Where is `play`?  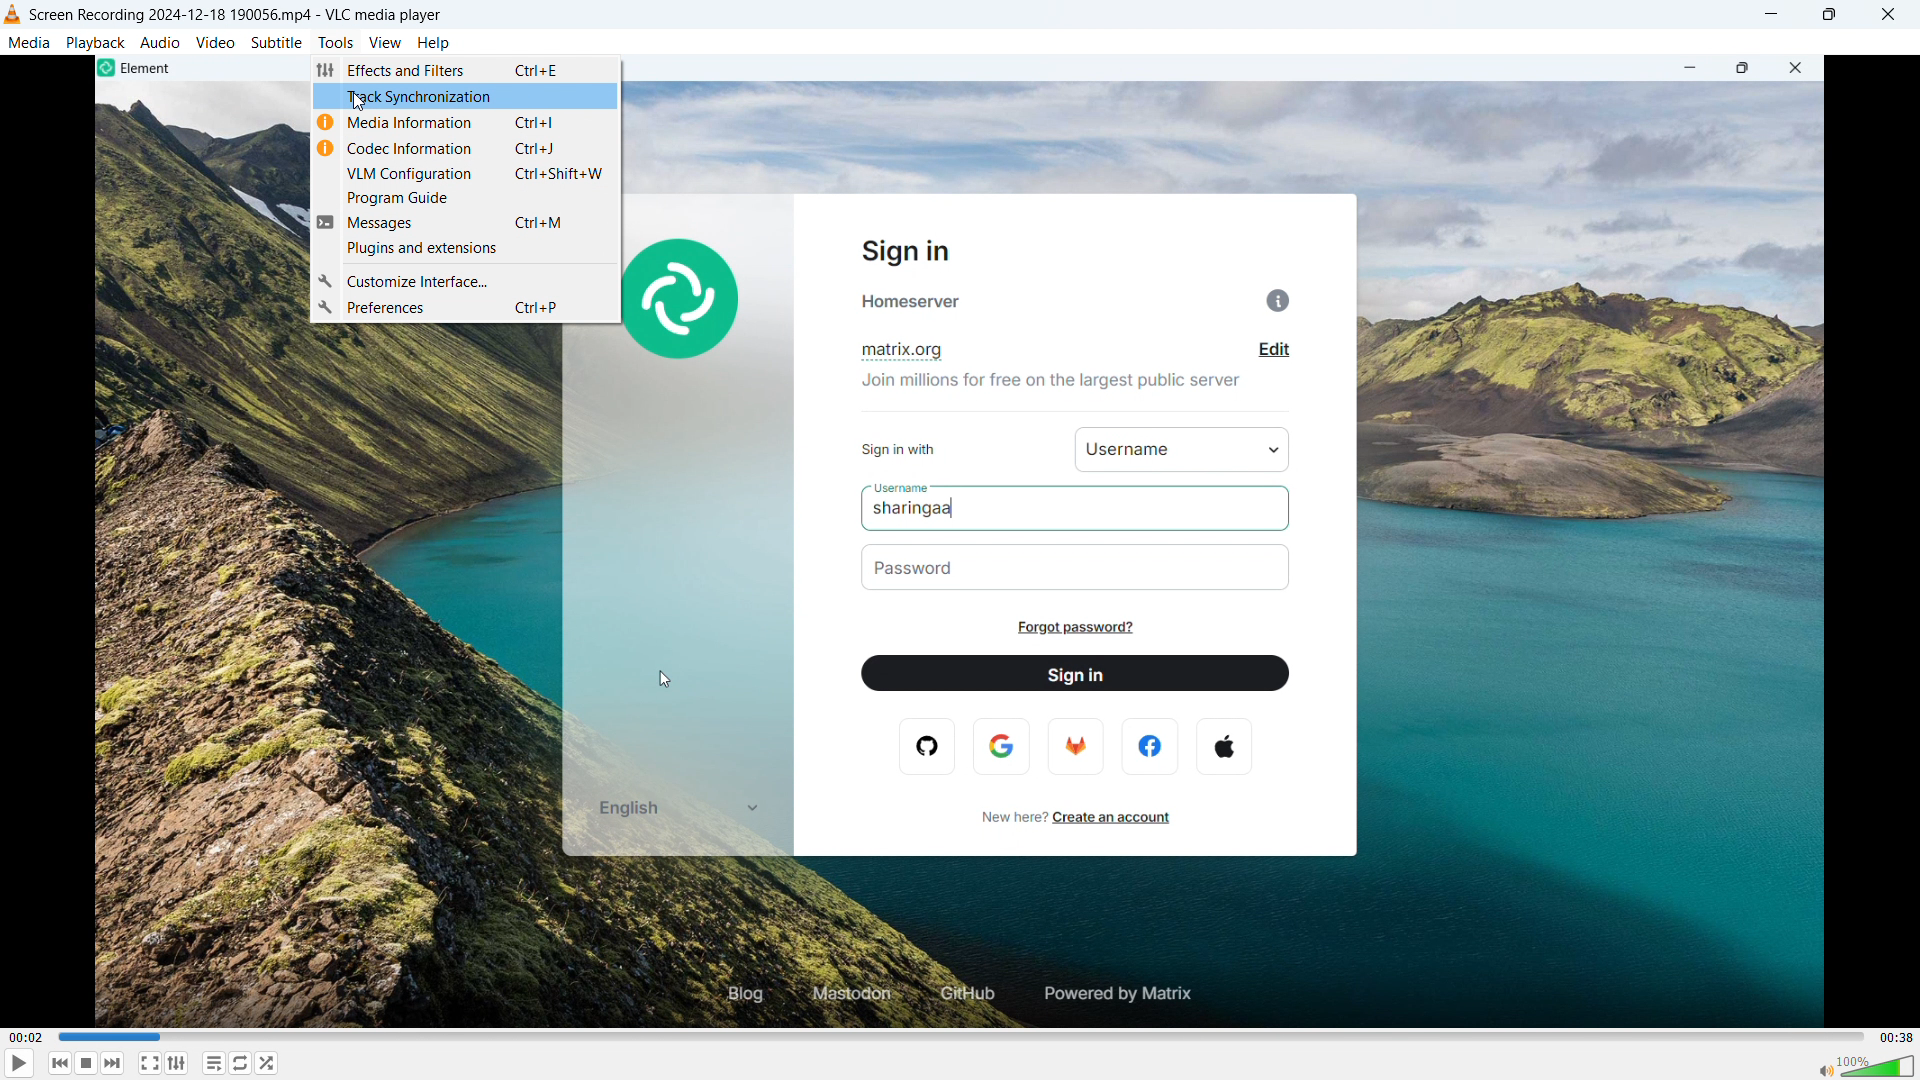
play is located at coordinates (21, 1064).